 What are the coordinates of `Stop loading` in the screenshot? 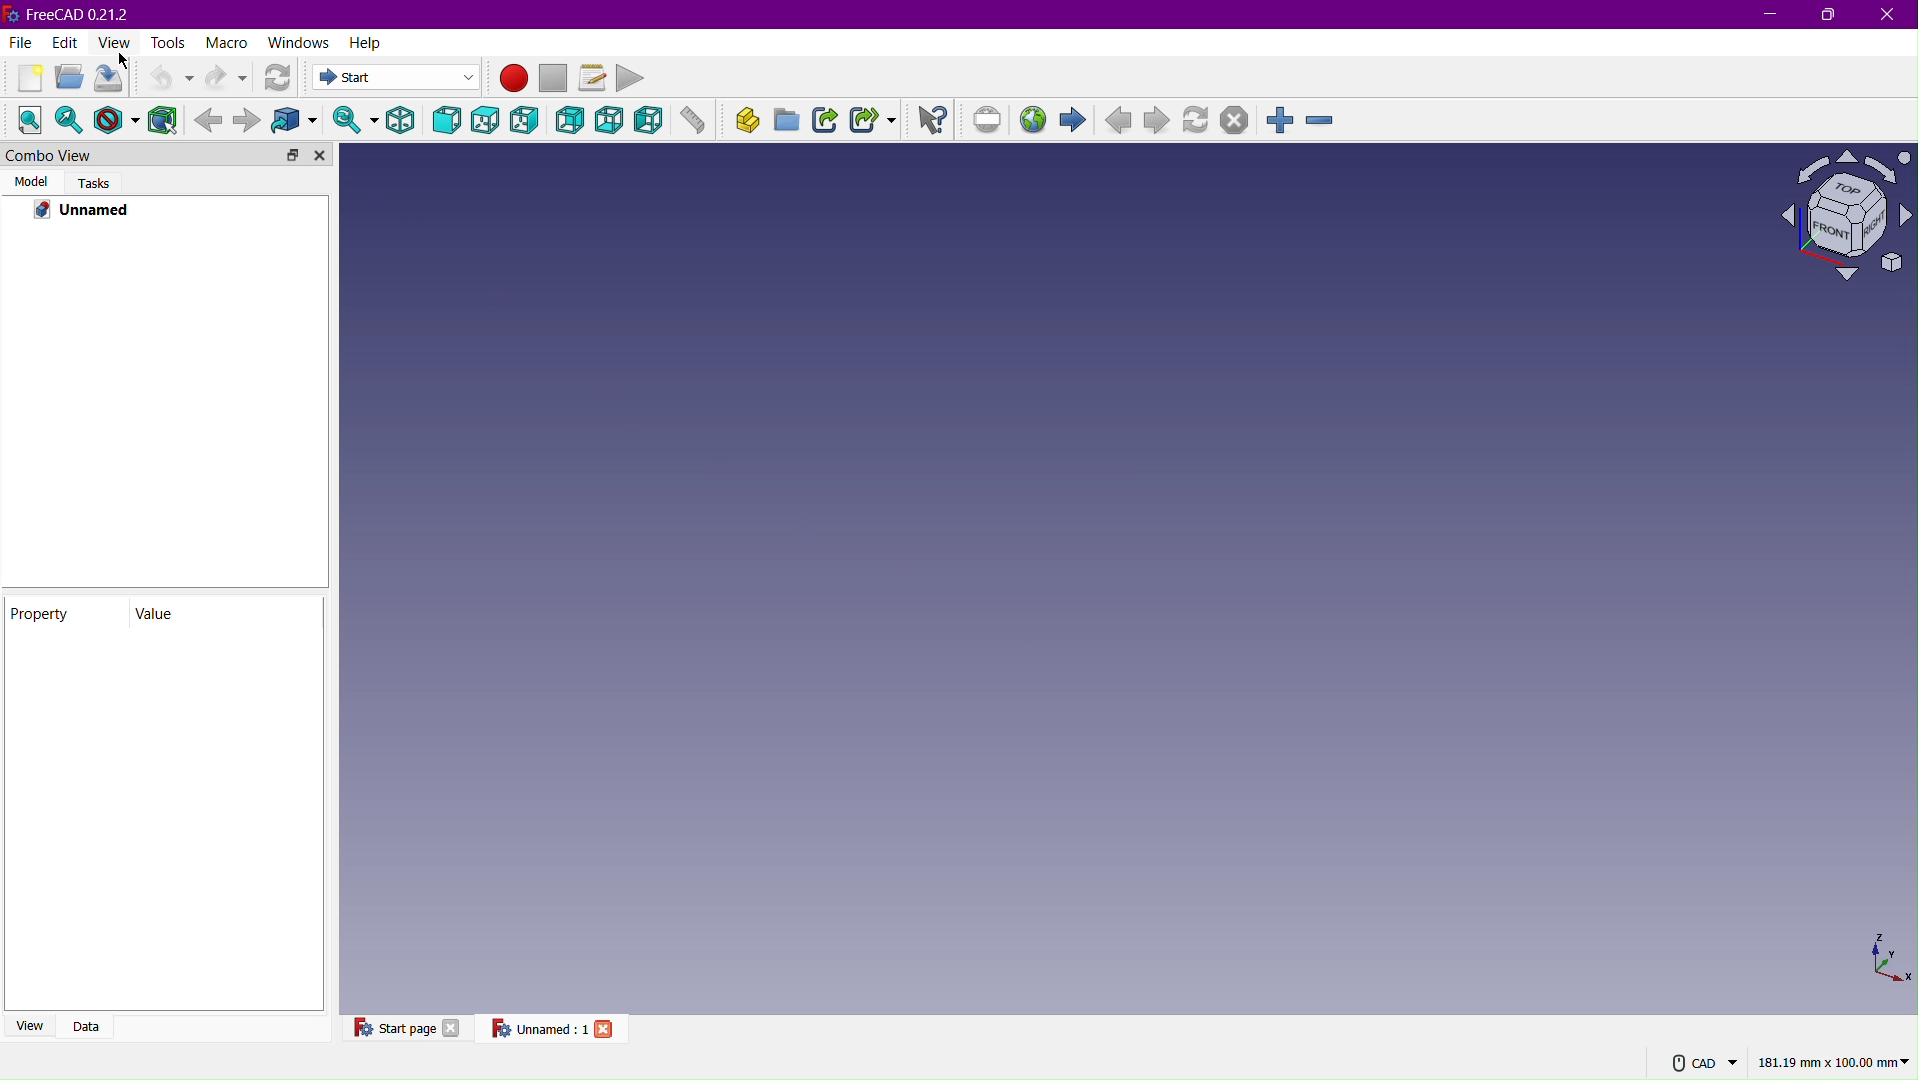 It's located at (1238, 121).